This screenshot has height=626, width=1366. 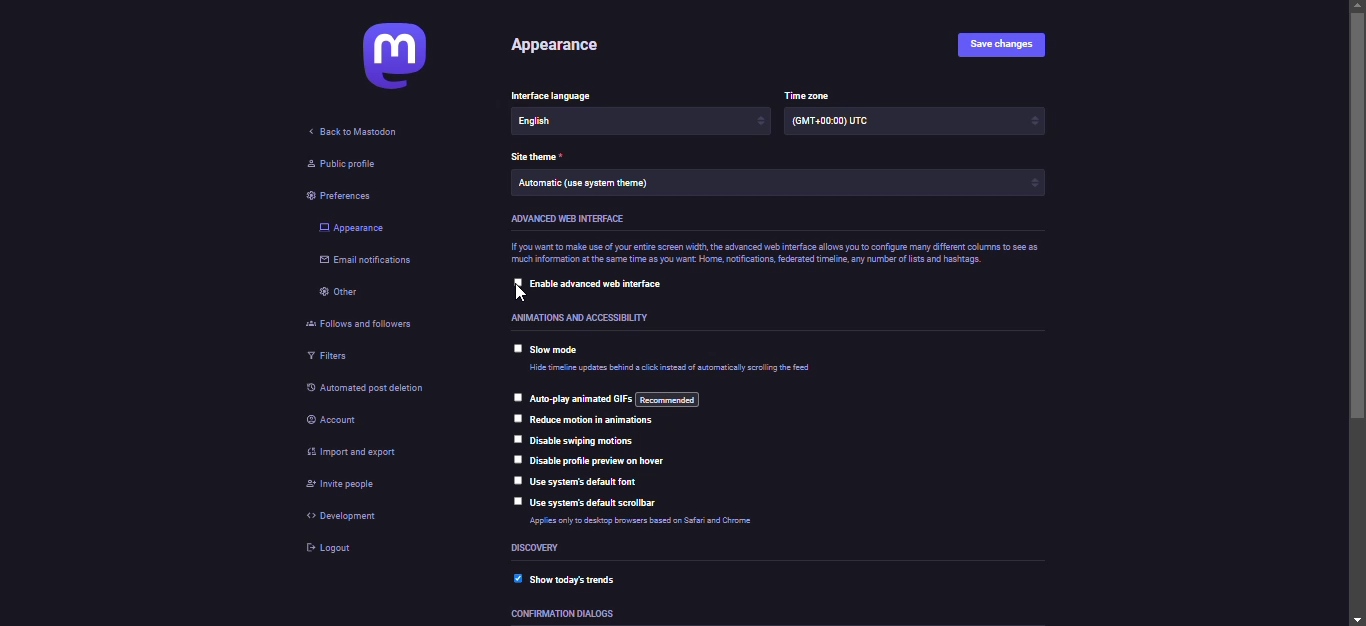 What do you see at coordinates (562, 612) in the screenshot?
I see `confirmation dialogs` at bounding box center [562, 612].